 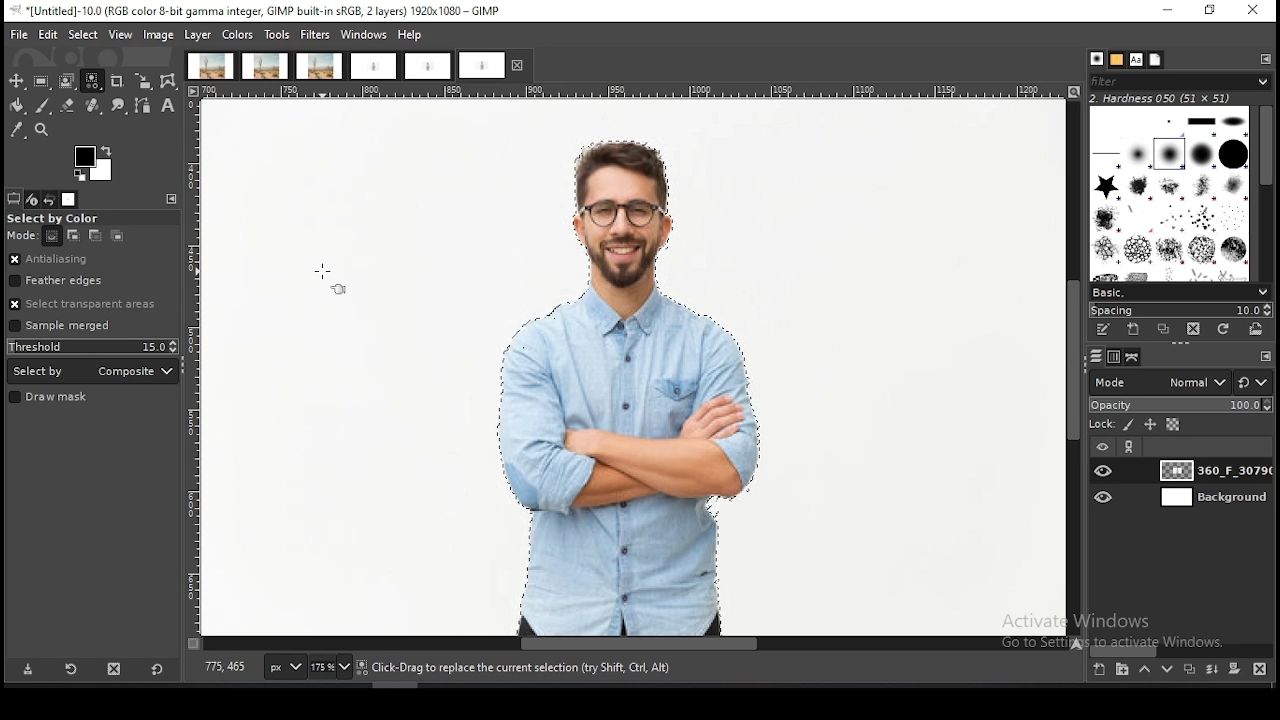 I want to click on mouse pointer, so click(x=332, y=277).